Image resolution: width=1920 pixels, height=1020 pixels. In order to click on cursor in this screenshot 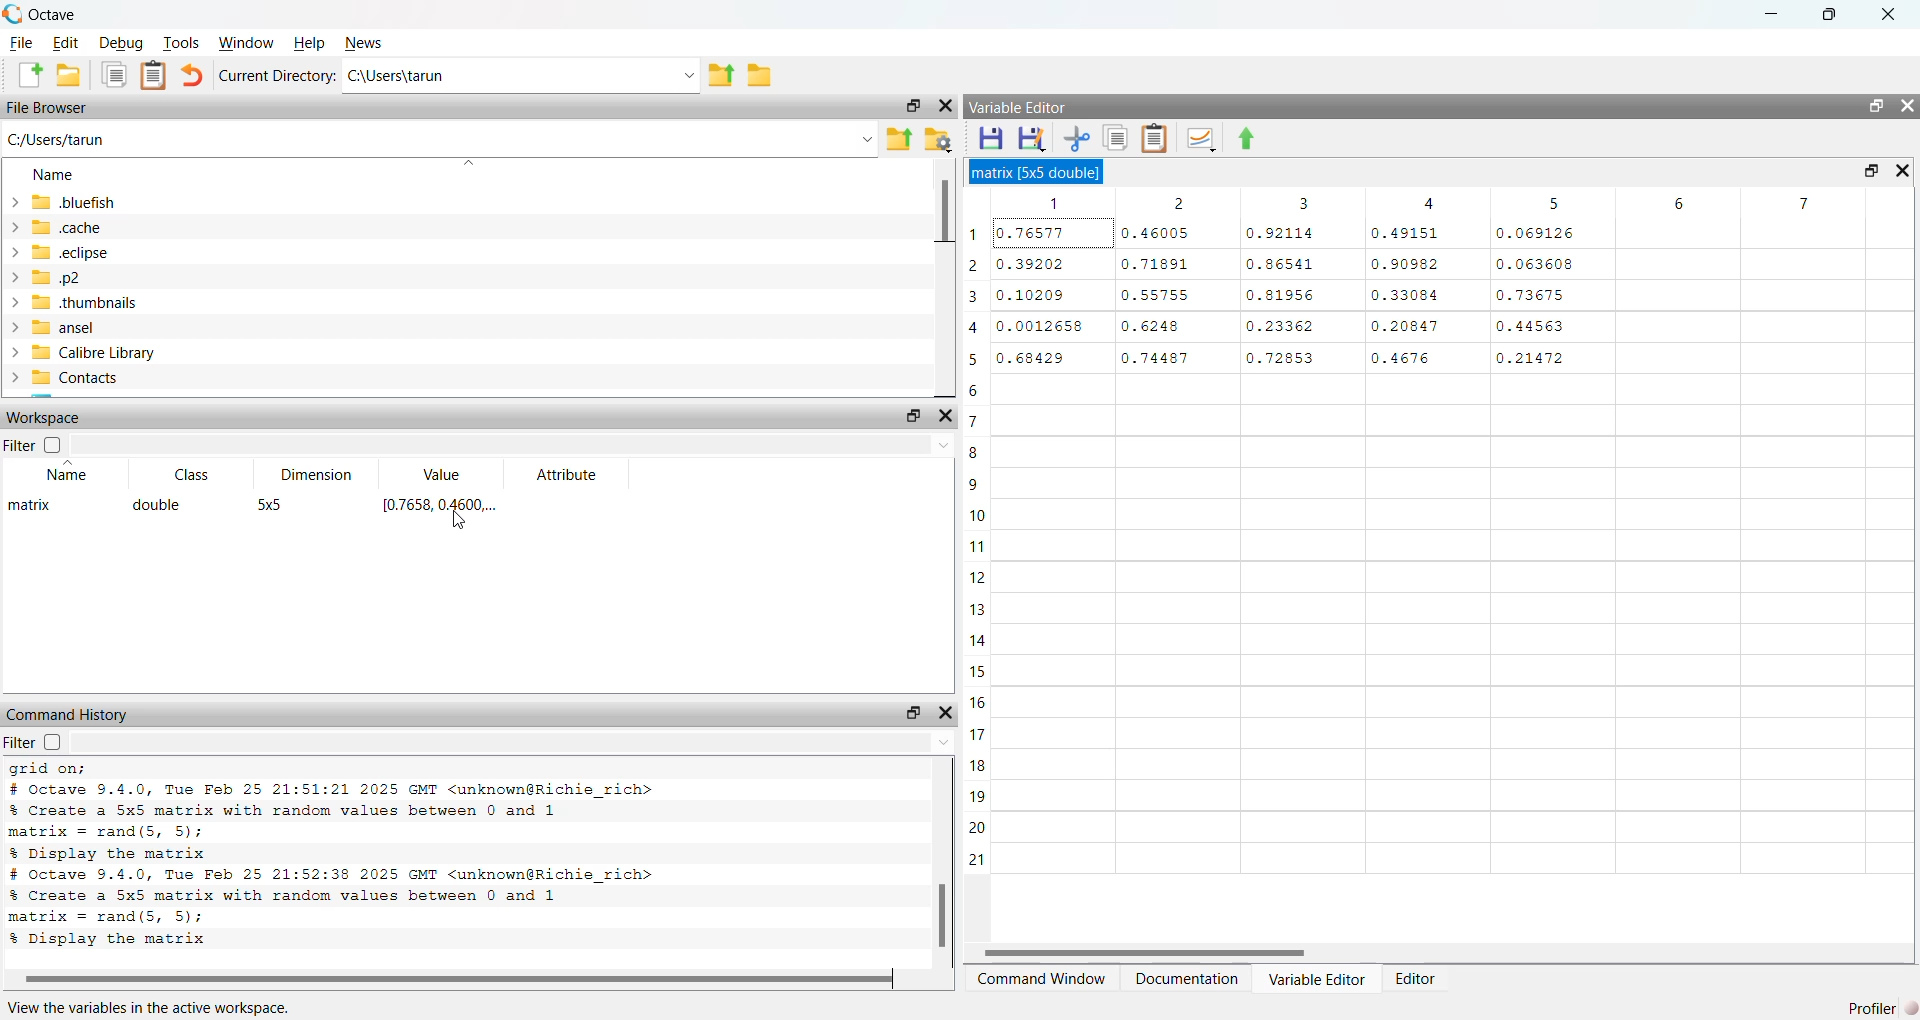, I will do `click(461, 524)`.